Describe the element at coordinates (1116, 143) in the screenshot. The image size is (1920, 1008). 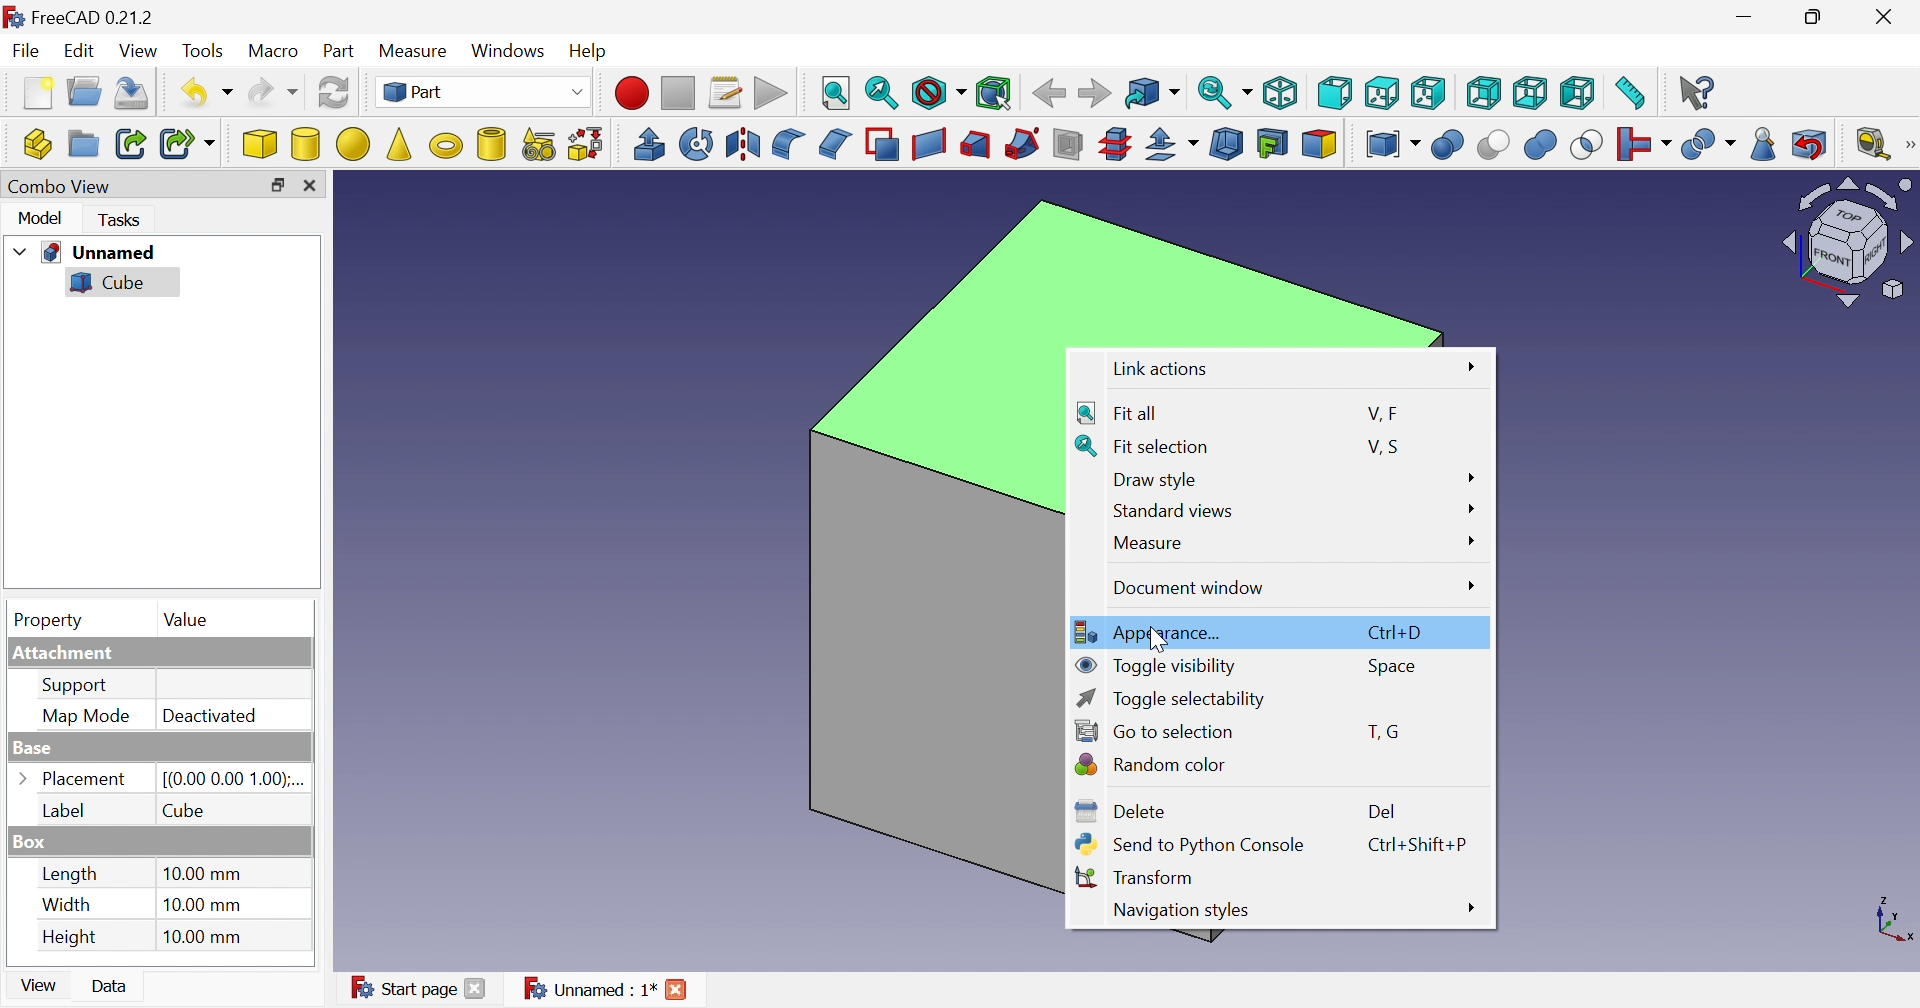
I see `Cross-sections` at that location.